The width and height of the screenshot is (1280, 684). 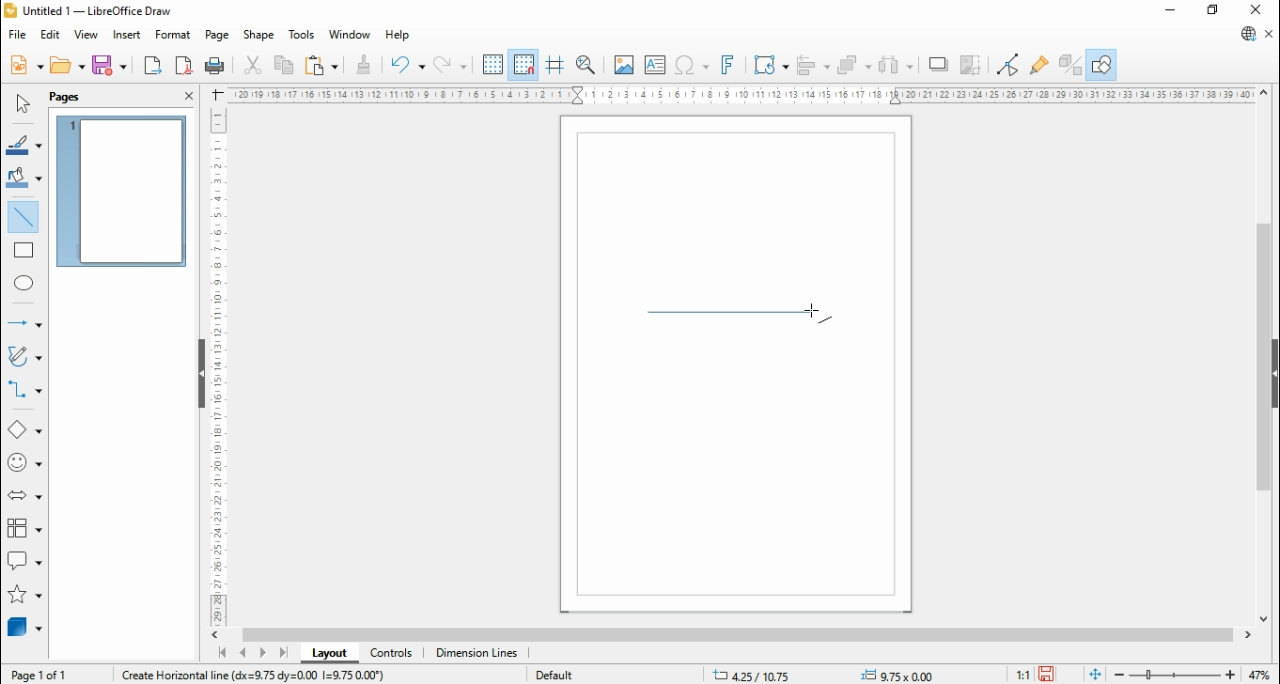 What do you see at coordinates (111, 65) in the screenshot?
I see `save` at bounding box center [111, 65].